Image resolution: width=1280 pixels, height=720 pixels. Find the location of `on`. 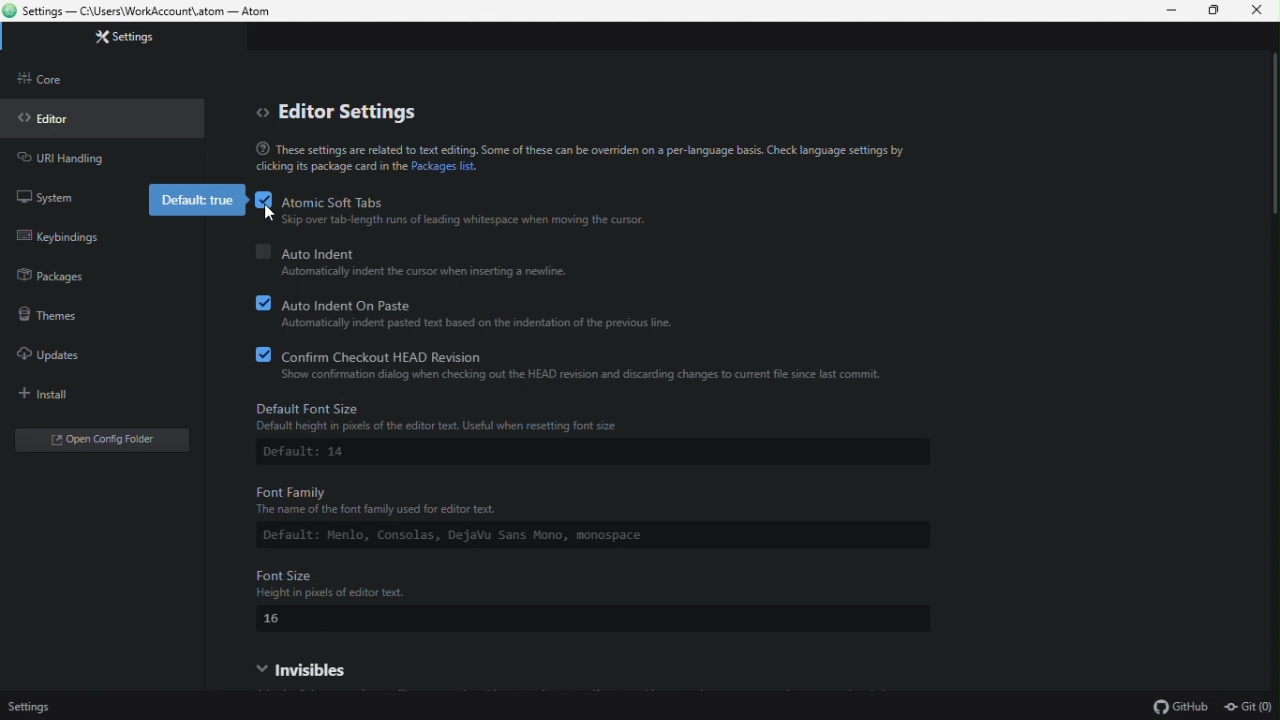

on is located at coordinates (260, 353).